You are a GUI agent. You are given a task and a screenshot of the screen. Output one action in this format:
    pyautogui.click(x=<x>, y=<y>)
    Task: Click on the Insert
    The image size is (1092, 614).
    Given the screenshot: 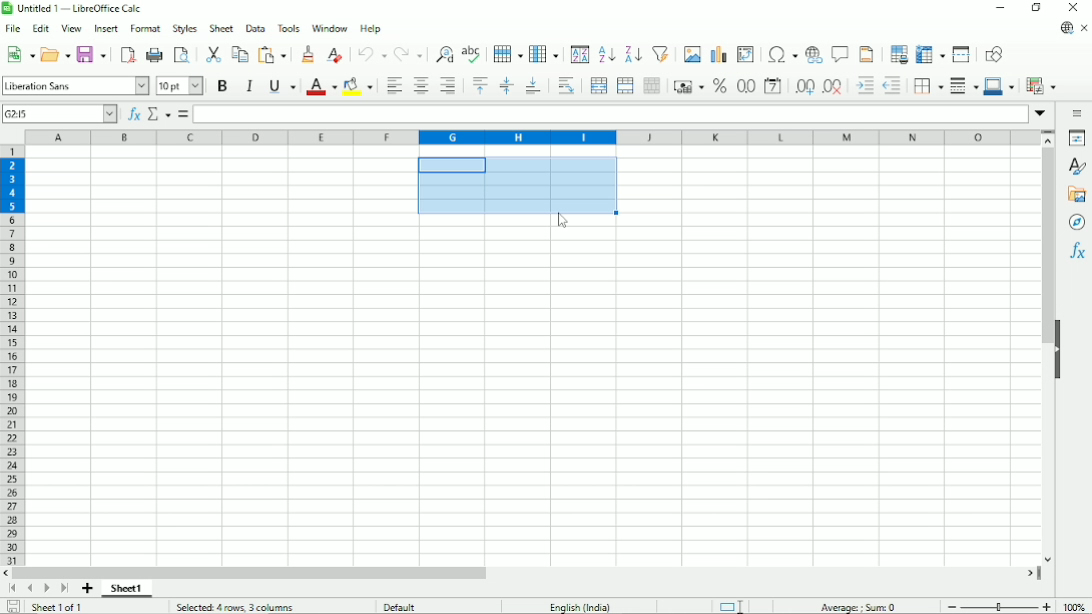 What is the action you would take?
    pyautogui.click(x=104, y=28)
    